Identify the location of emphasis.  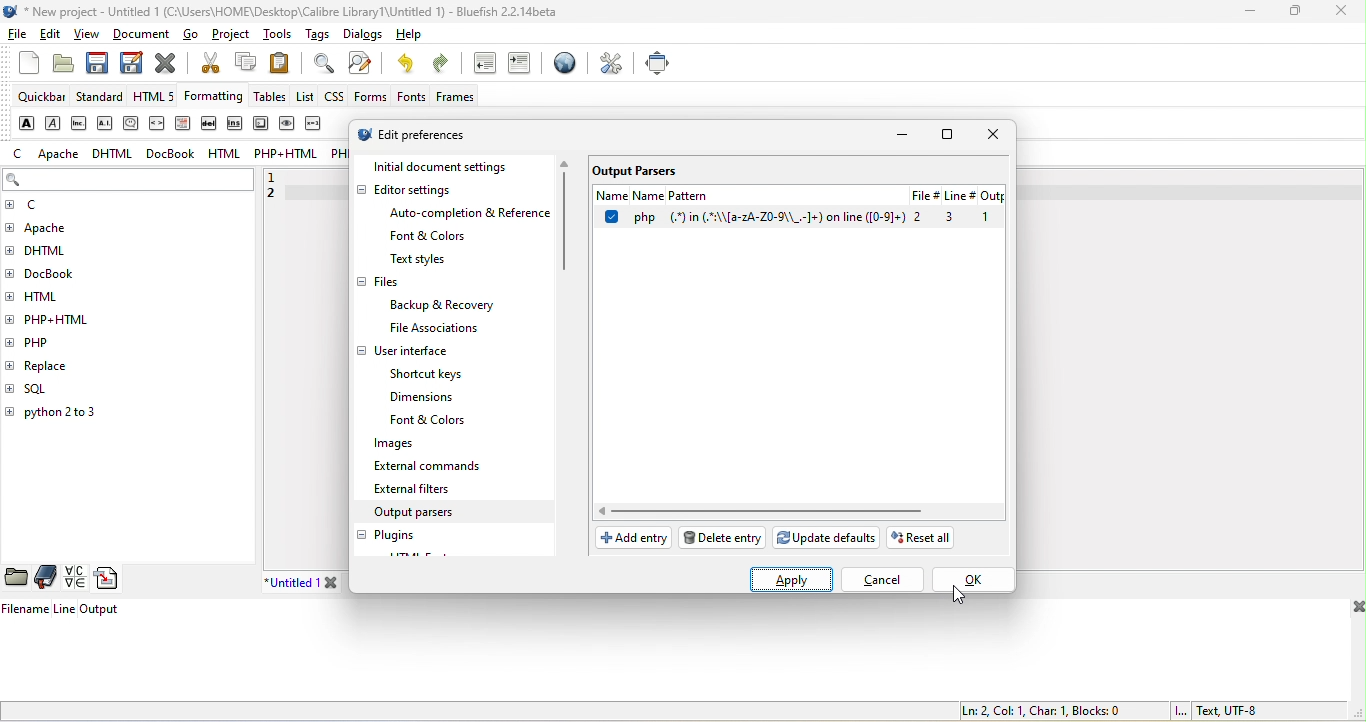
(53, 123).